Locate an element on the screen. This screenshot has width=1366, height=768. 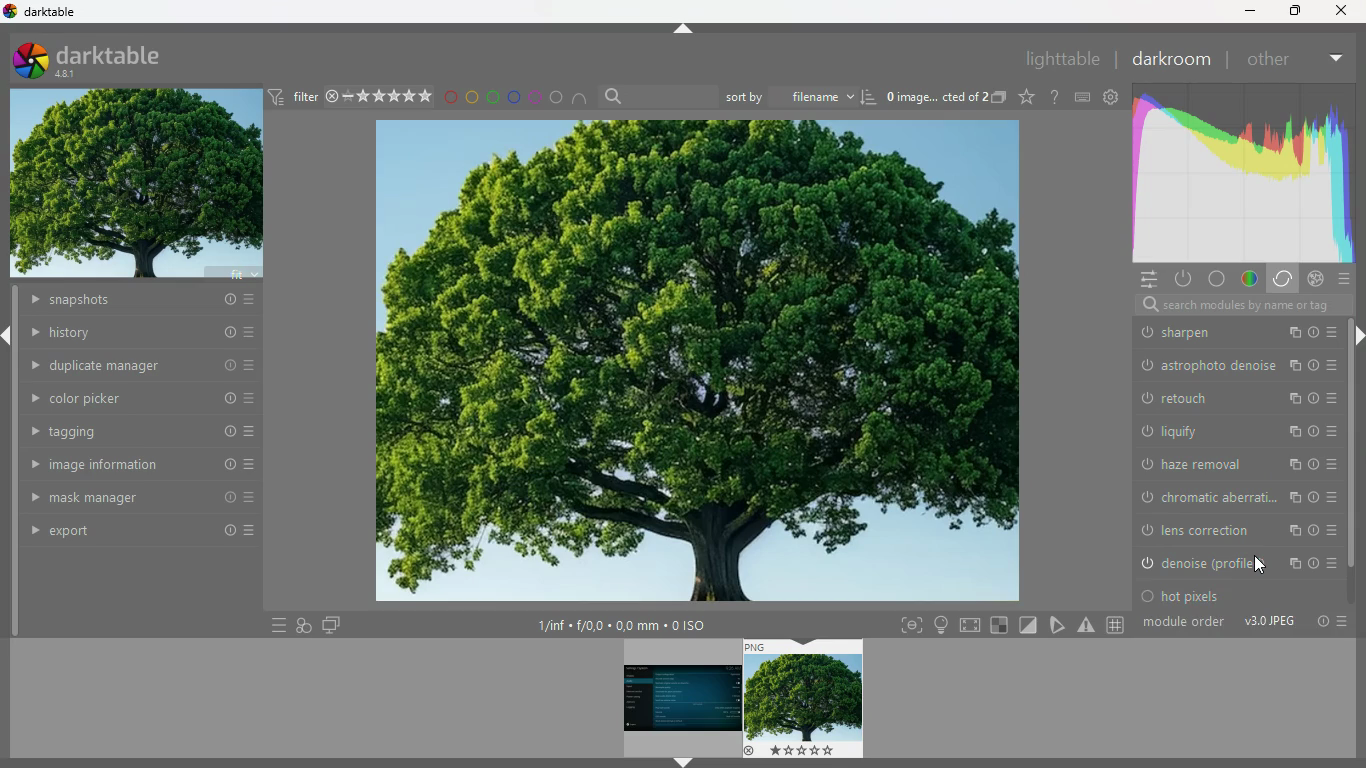
mask manager is located at coordinates (132, 494).